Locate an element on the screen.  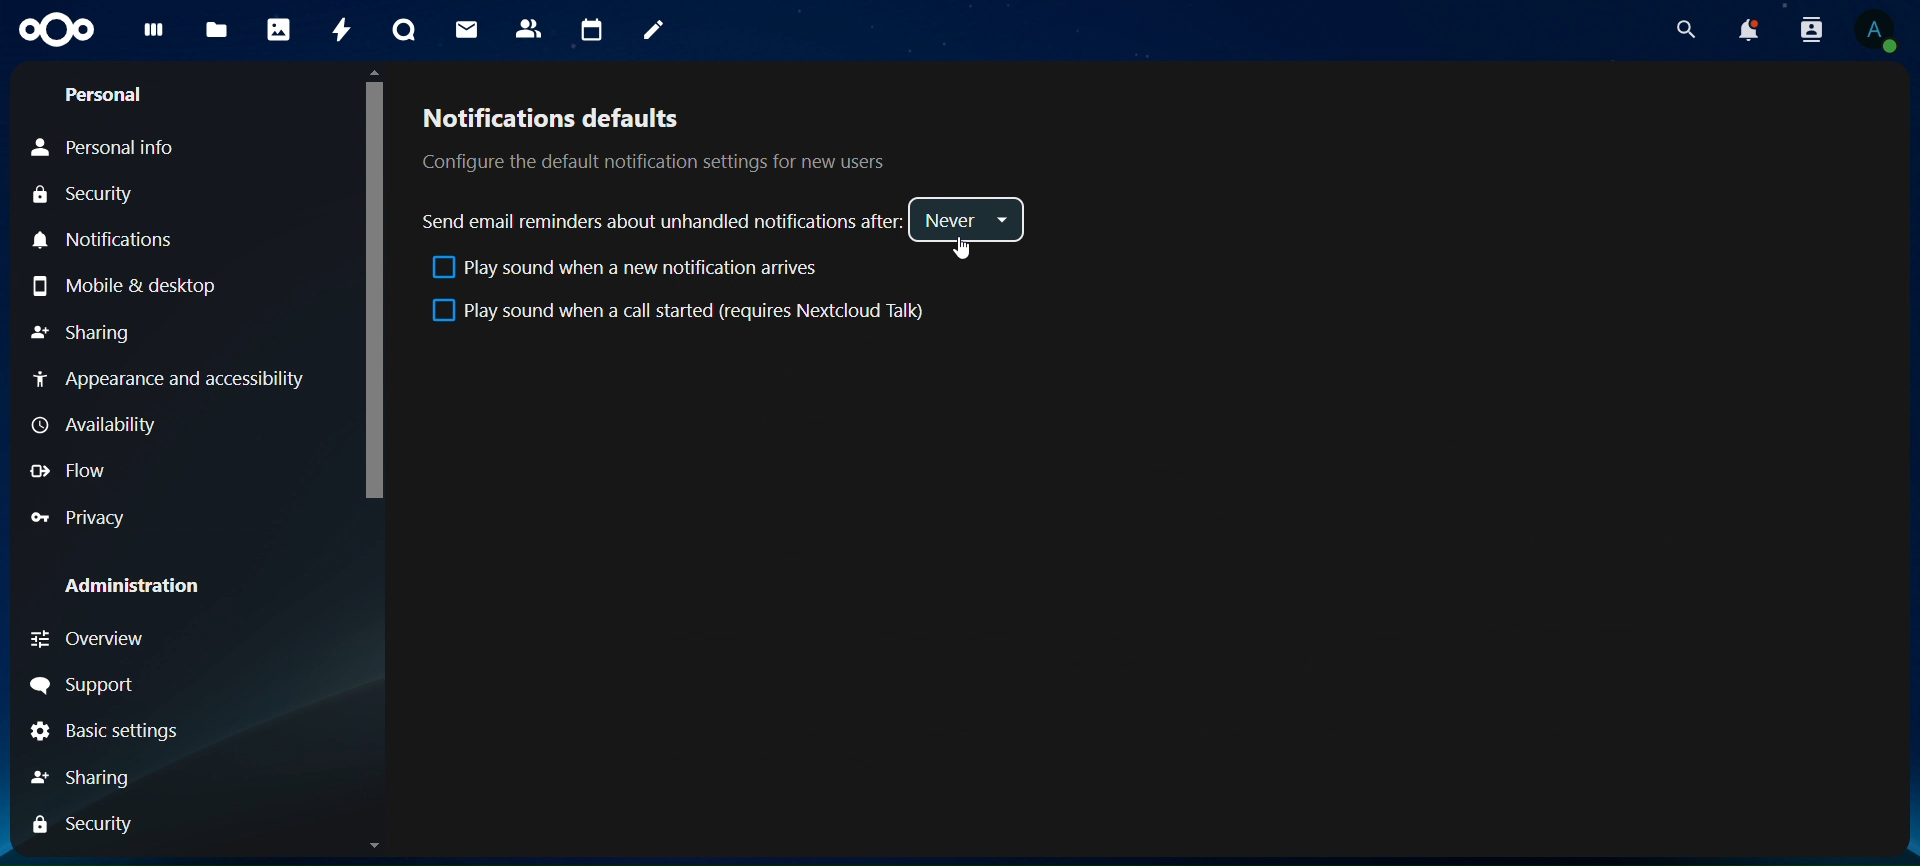
play sound when a call started  is located at coordinates (683, 312).